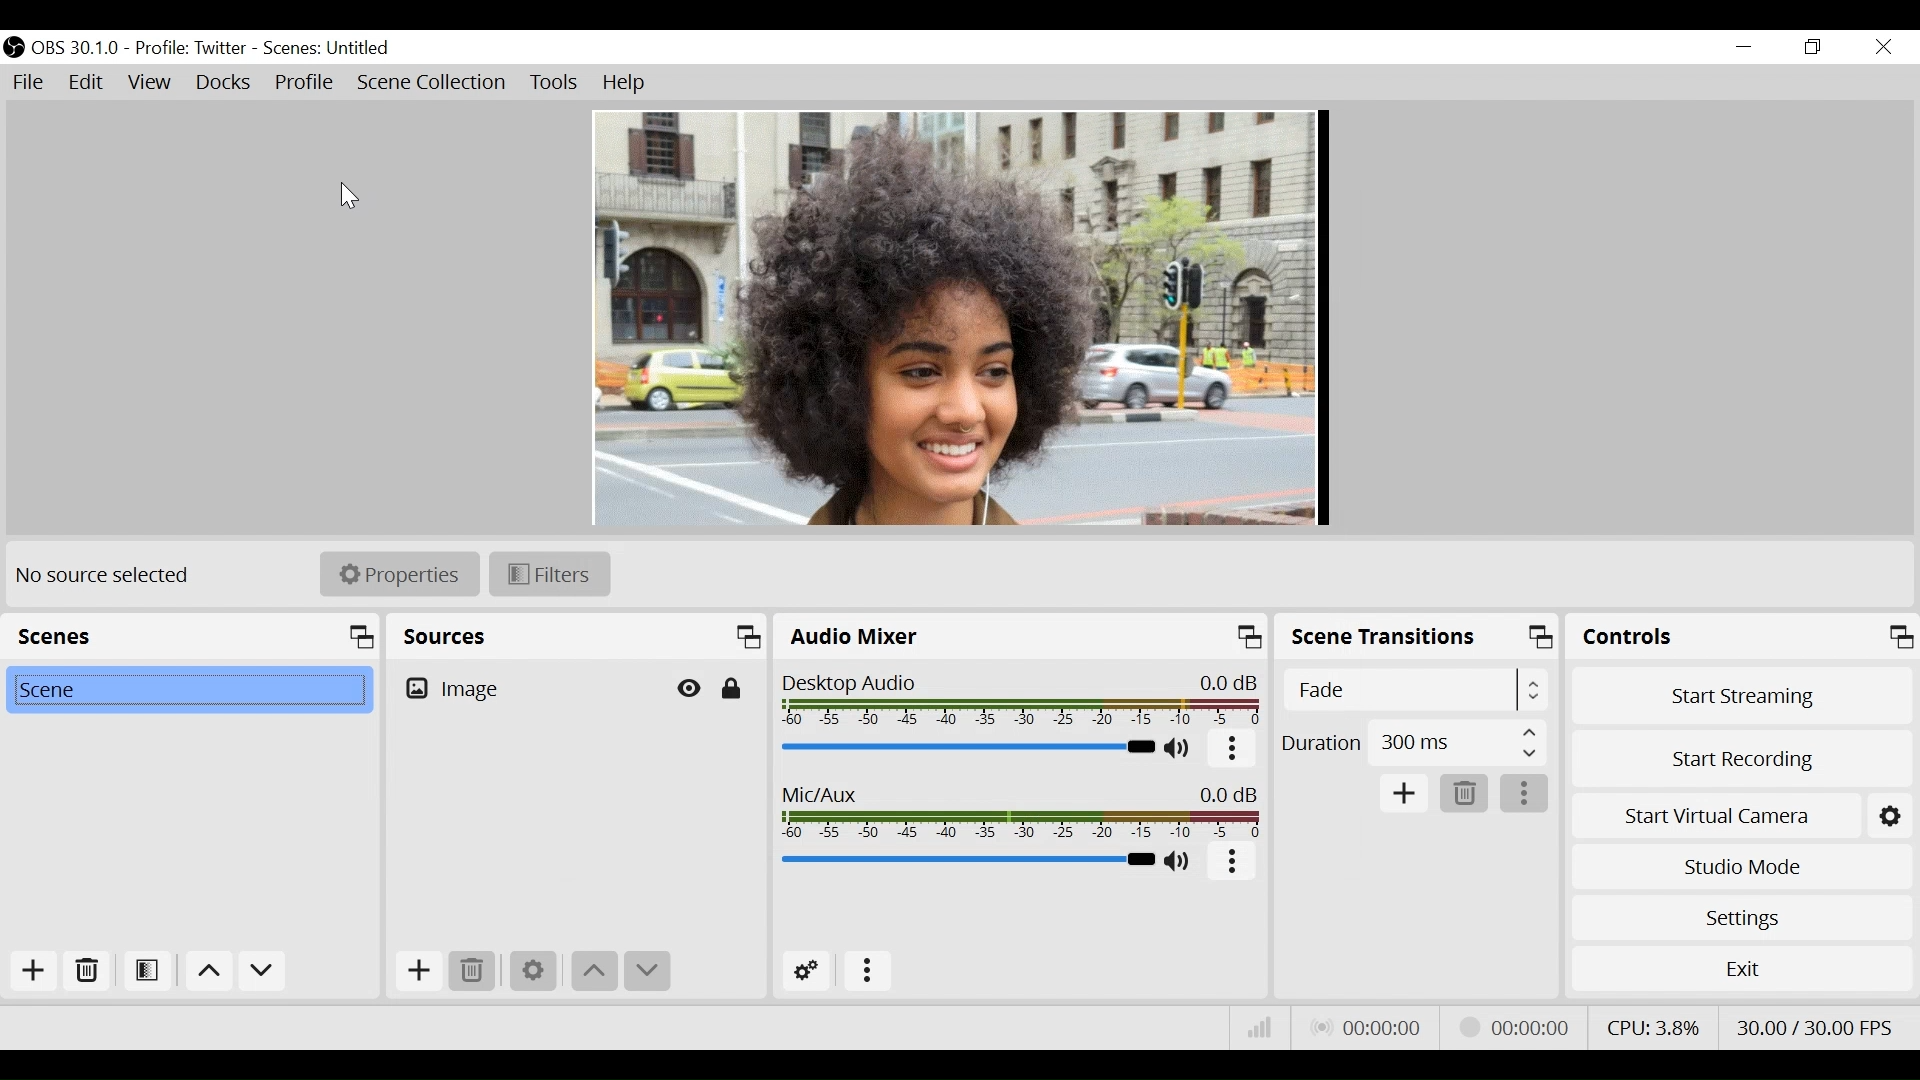 Image resolution: width=1920 pixels, height=1080 pixels. Describe the element at coordinates (1741, 918) in the screenshot. I see `Settings ` at that location.